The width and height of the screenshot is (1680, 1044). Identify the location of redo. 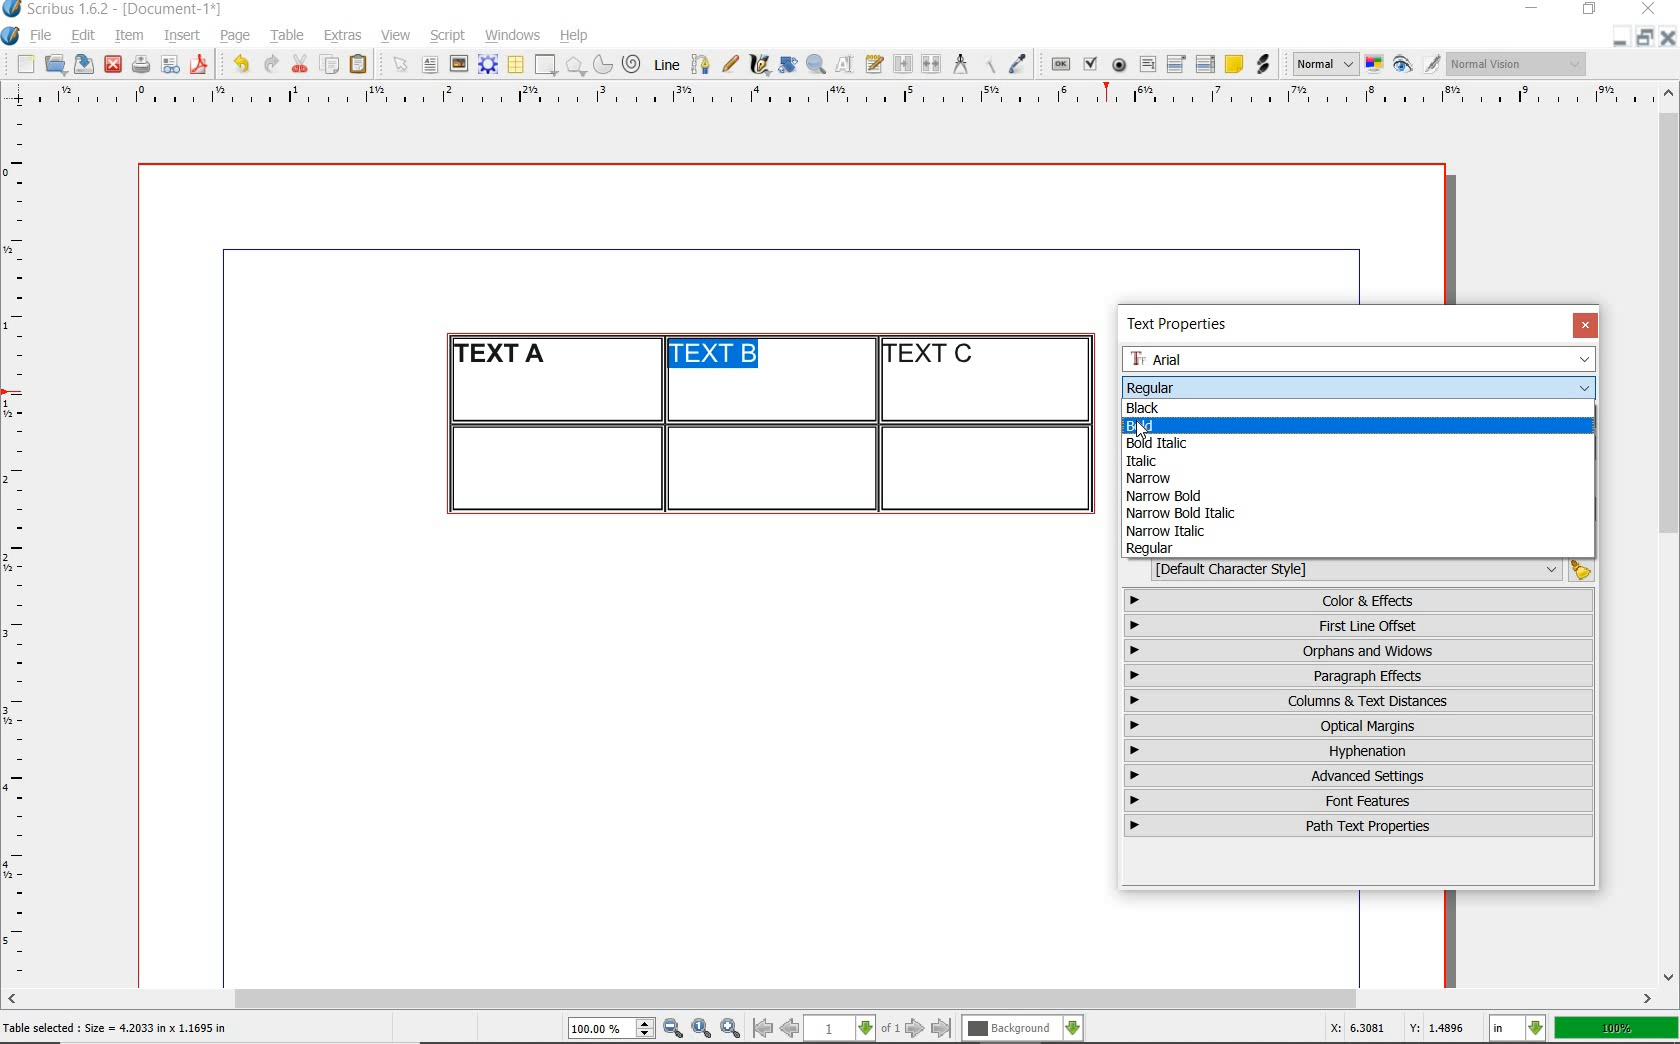
(269, 62).